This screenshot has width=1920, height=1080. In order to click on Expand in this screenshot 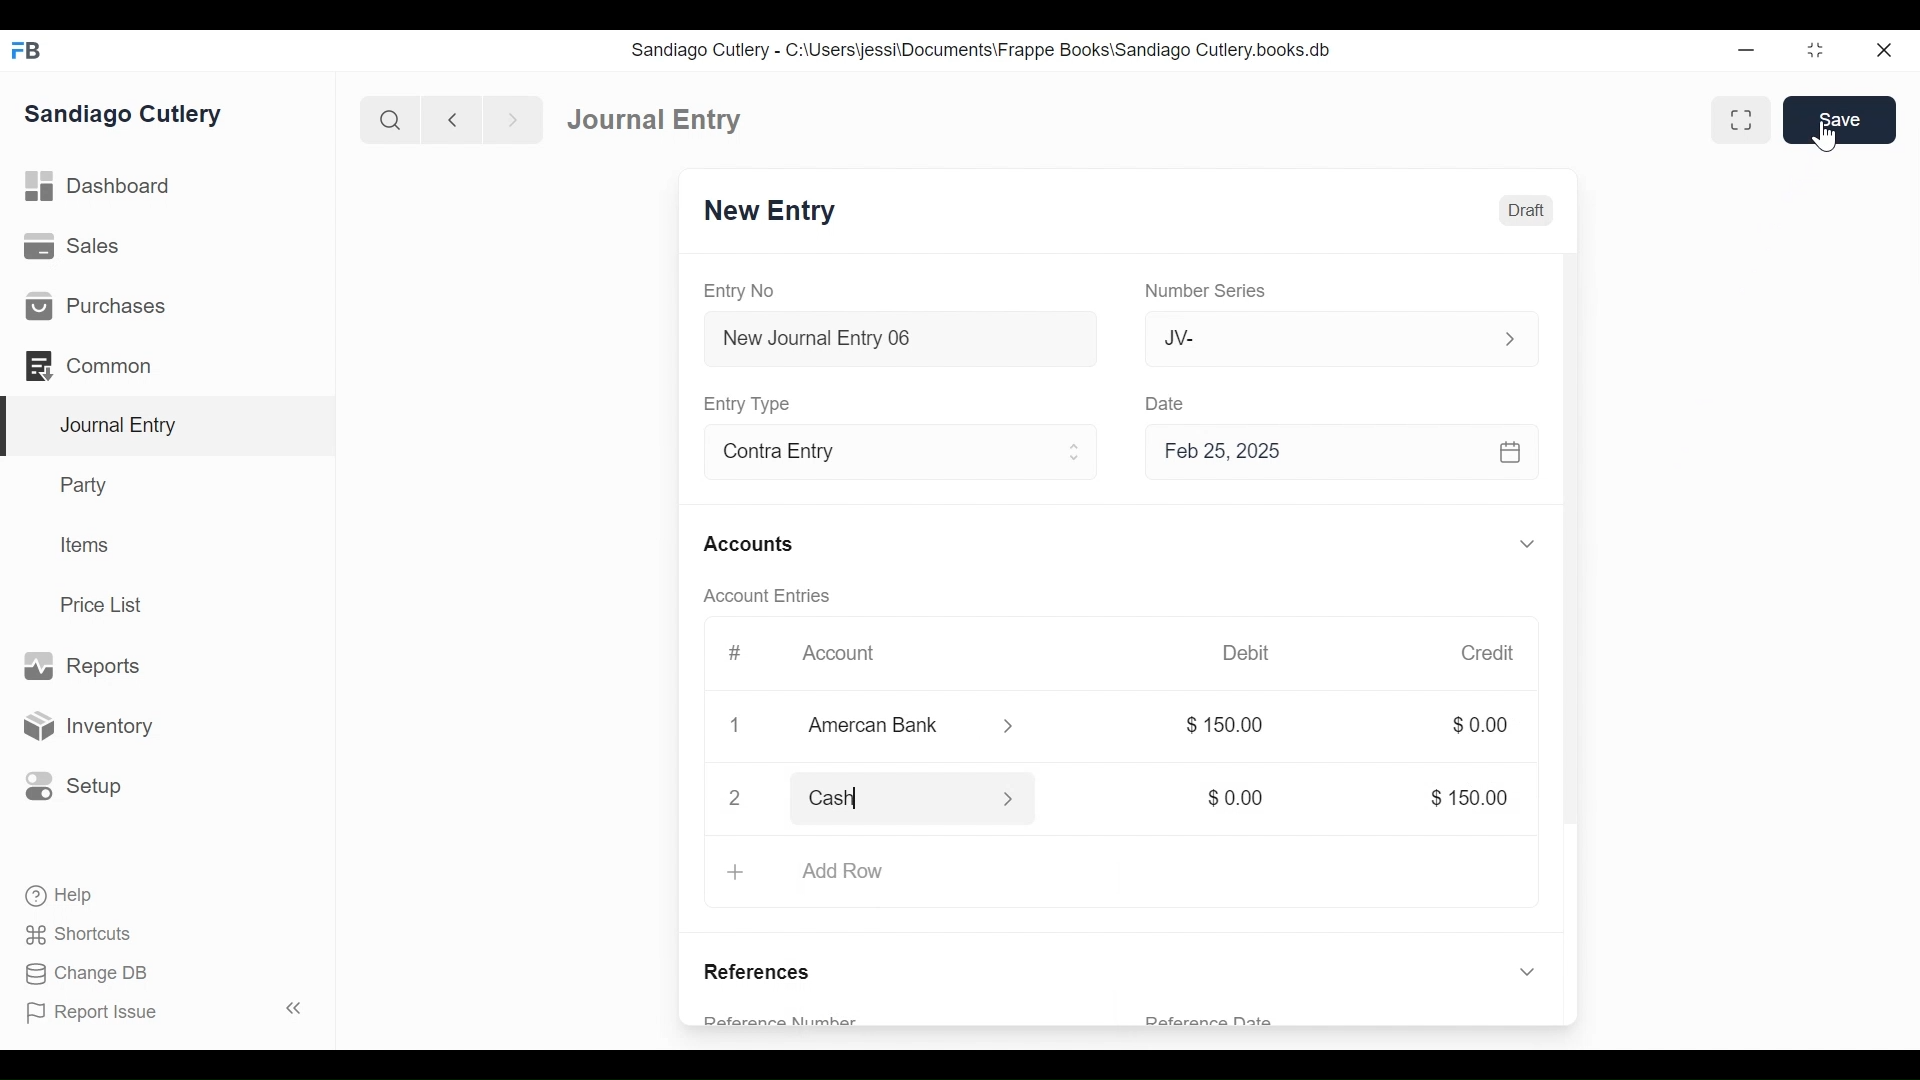, I will do `click(1075, 452)`.